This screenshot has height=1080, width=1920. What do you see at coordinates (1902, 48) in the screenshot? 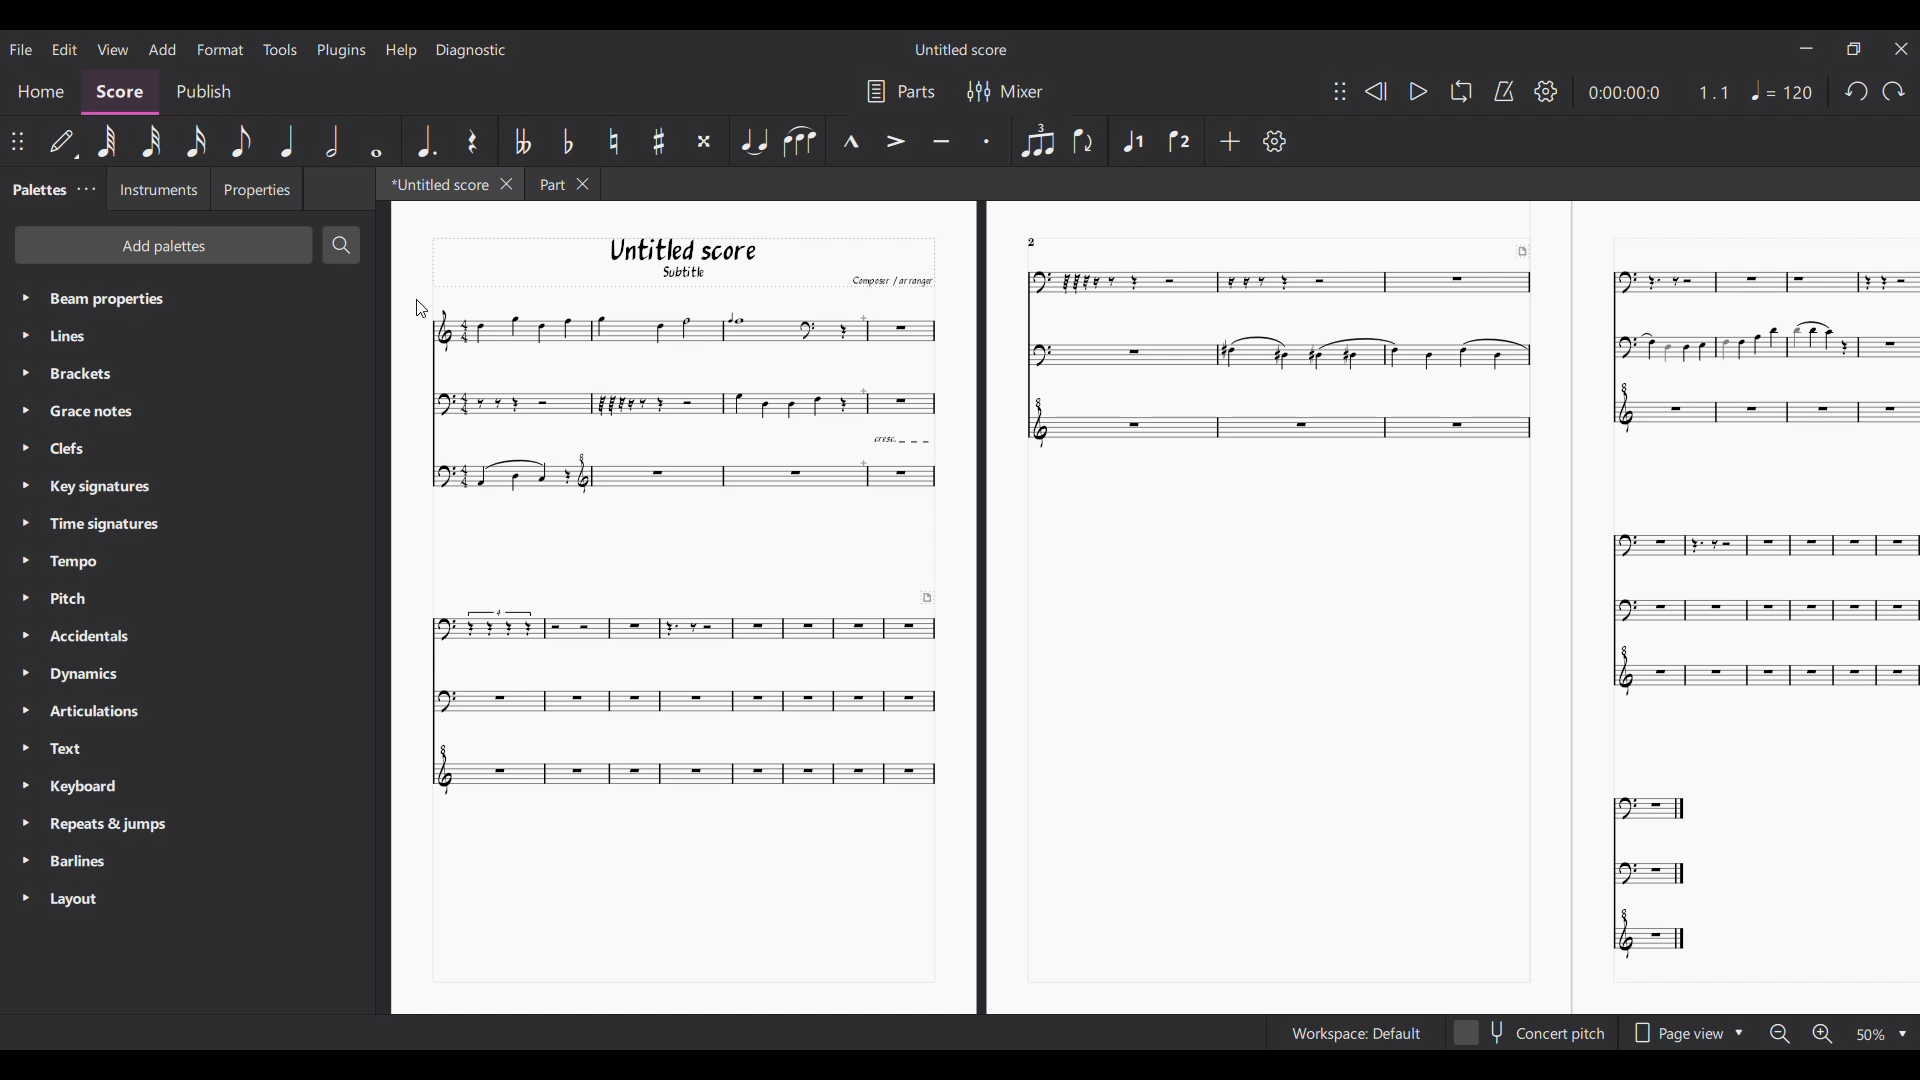
I see `Close ` at bounding box center [1902, 48].